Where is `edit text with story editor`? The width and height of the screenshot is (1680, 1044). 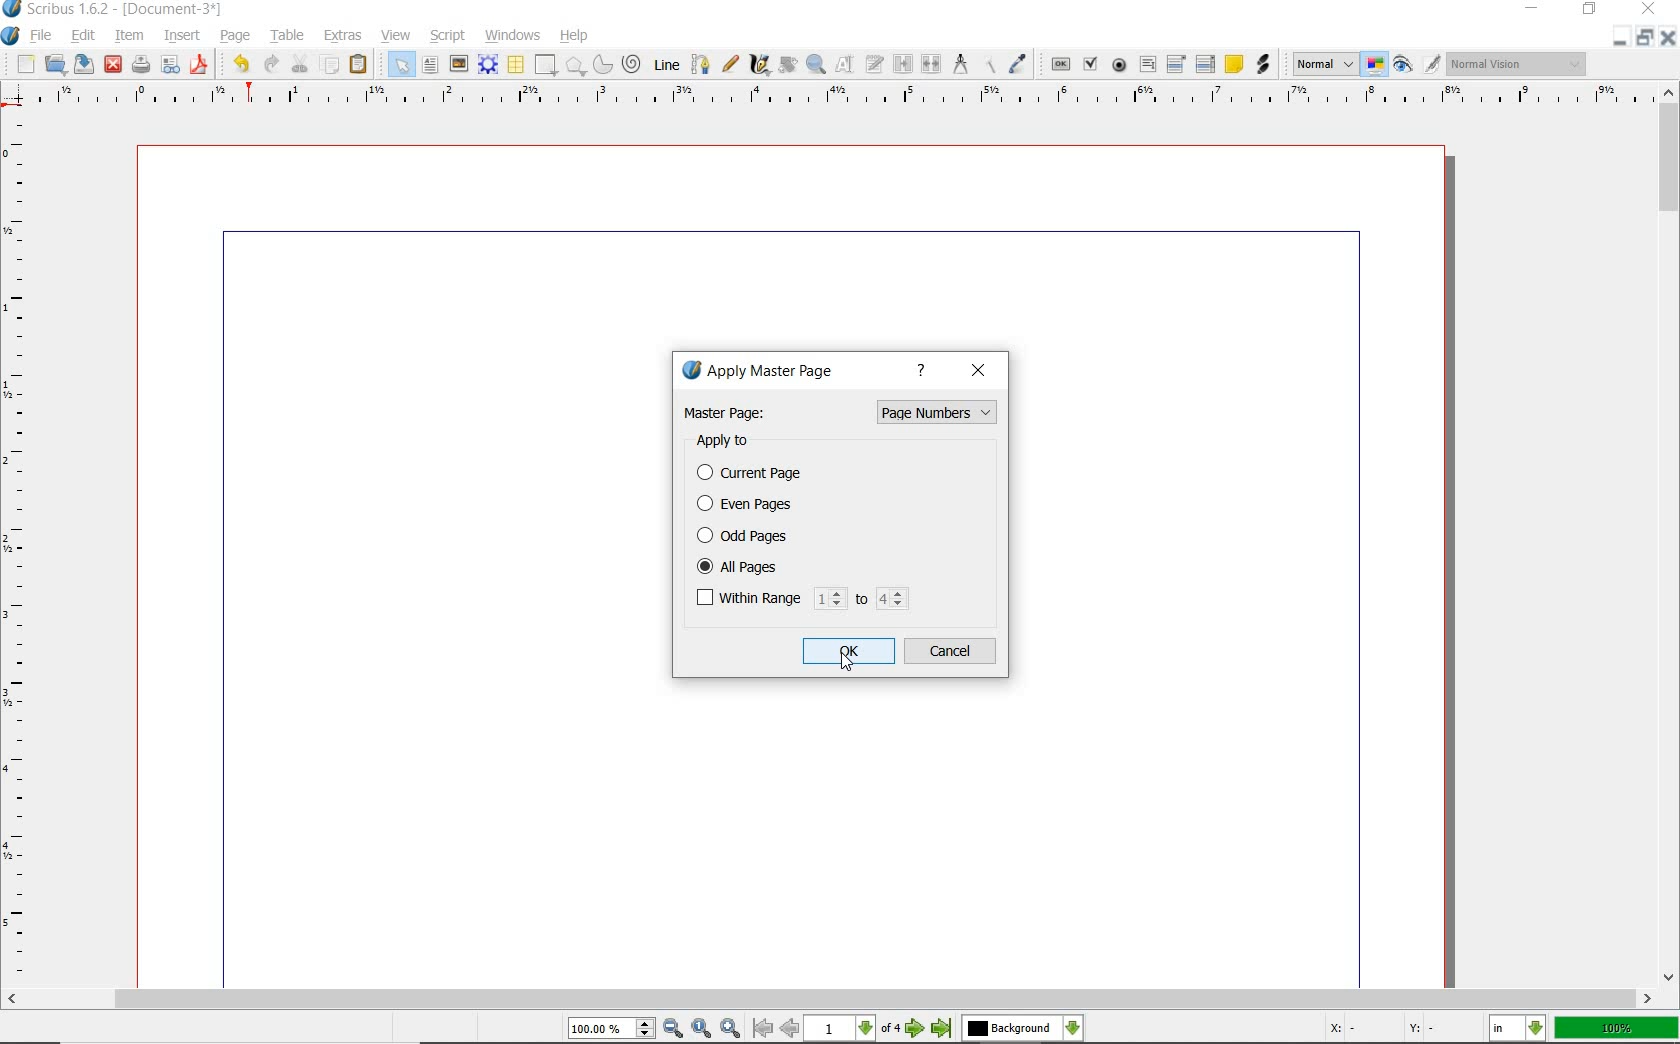
edit text with story editor is located at coordinates (873, 64).